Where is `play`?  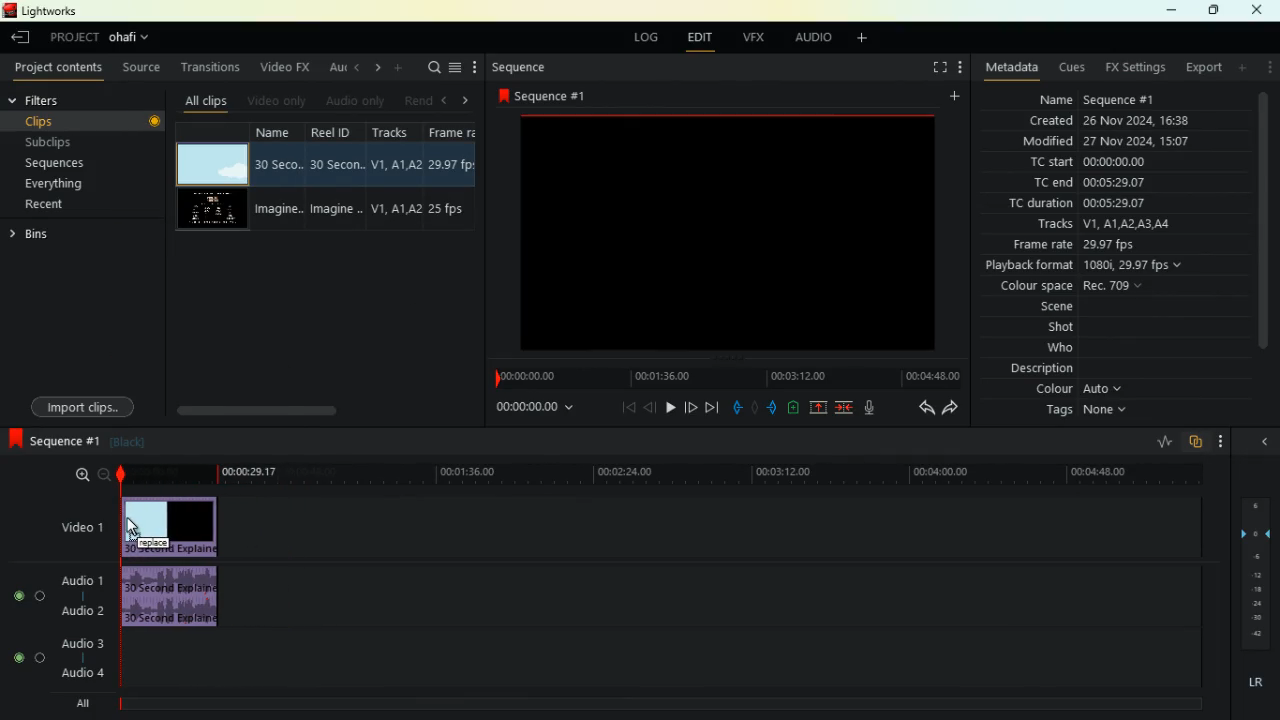 play is located at coordinates (669, 410).